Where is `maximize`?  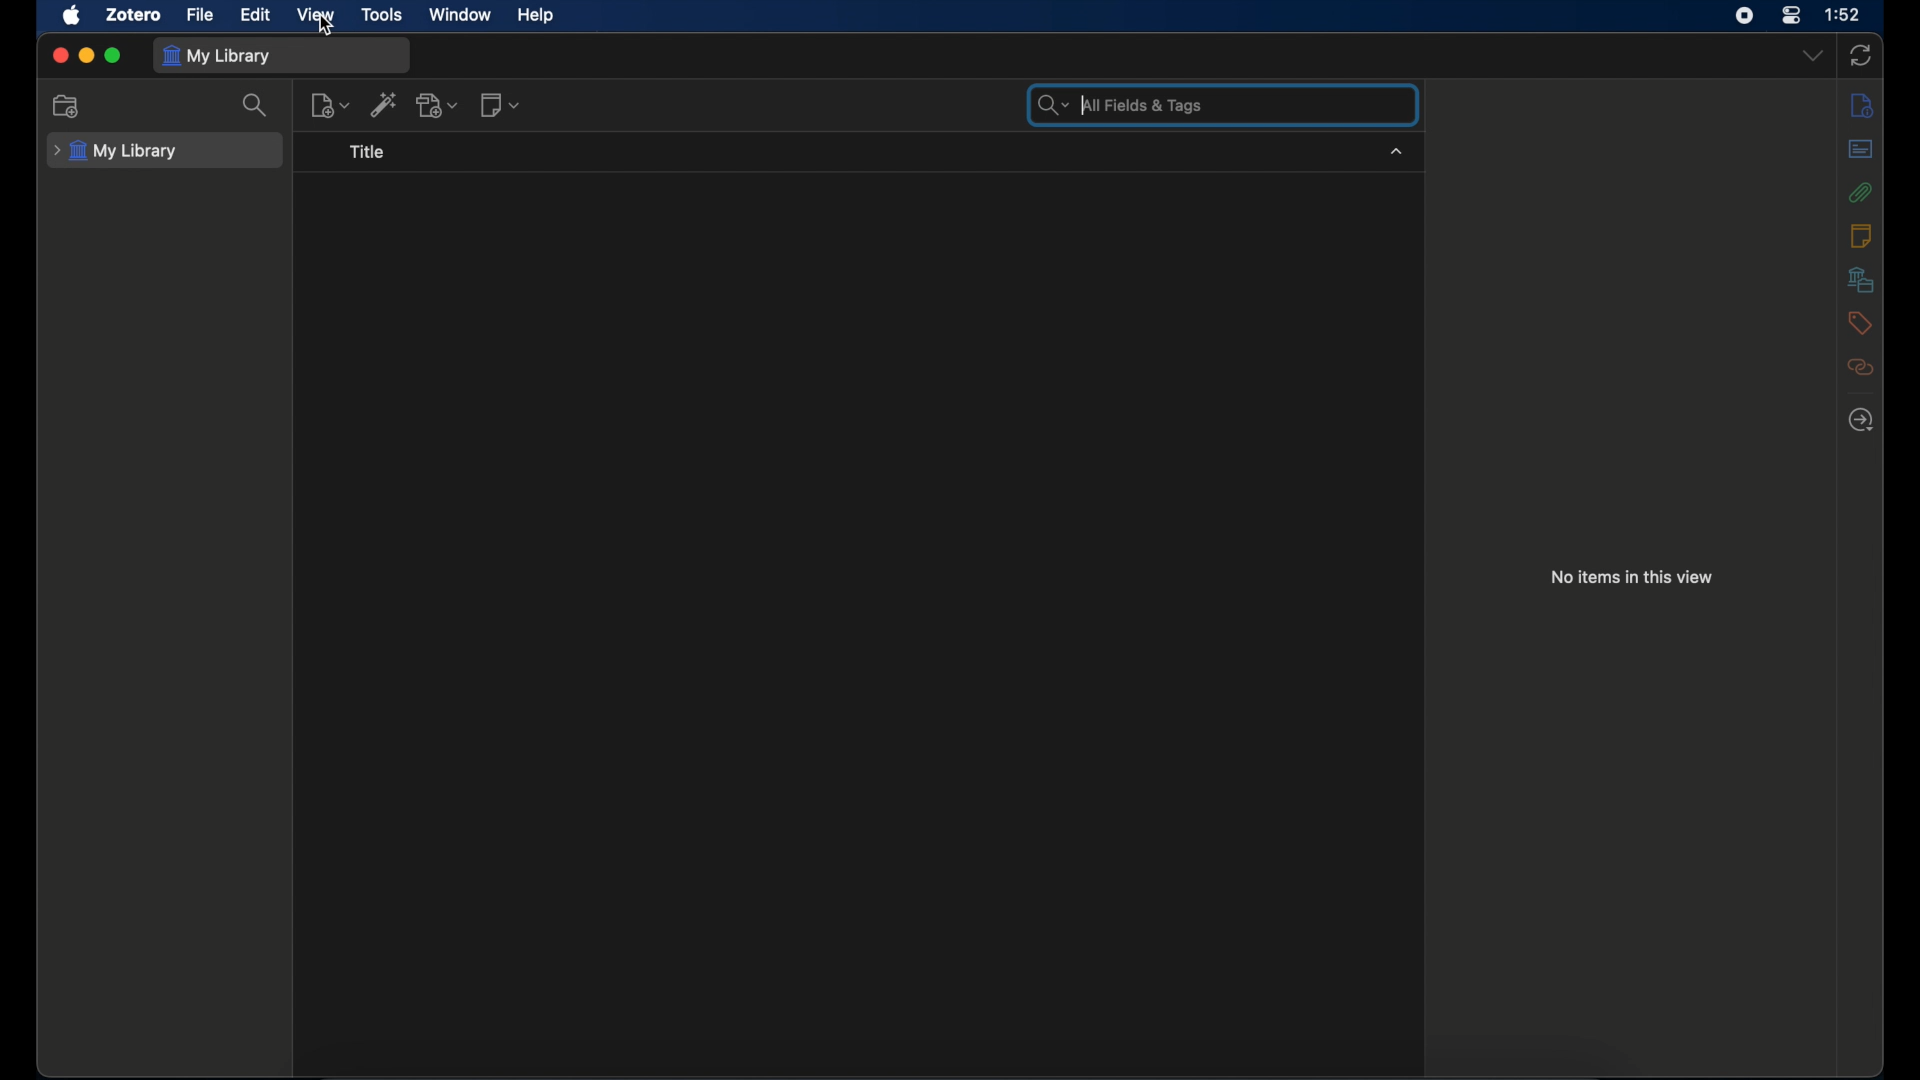 maximize is located at coordinates (114, 56).